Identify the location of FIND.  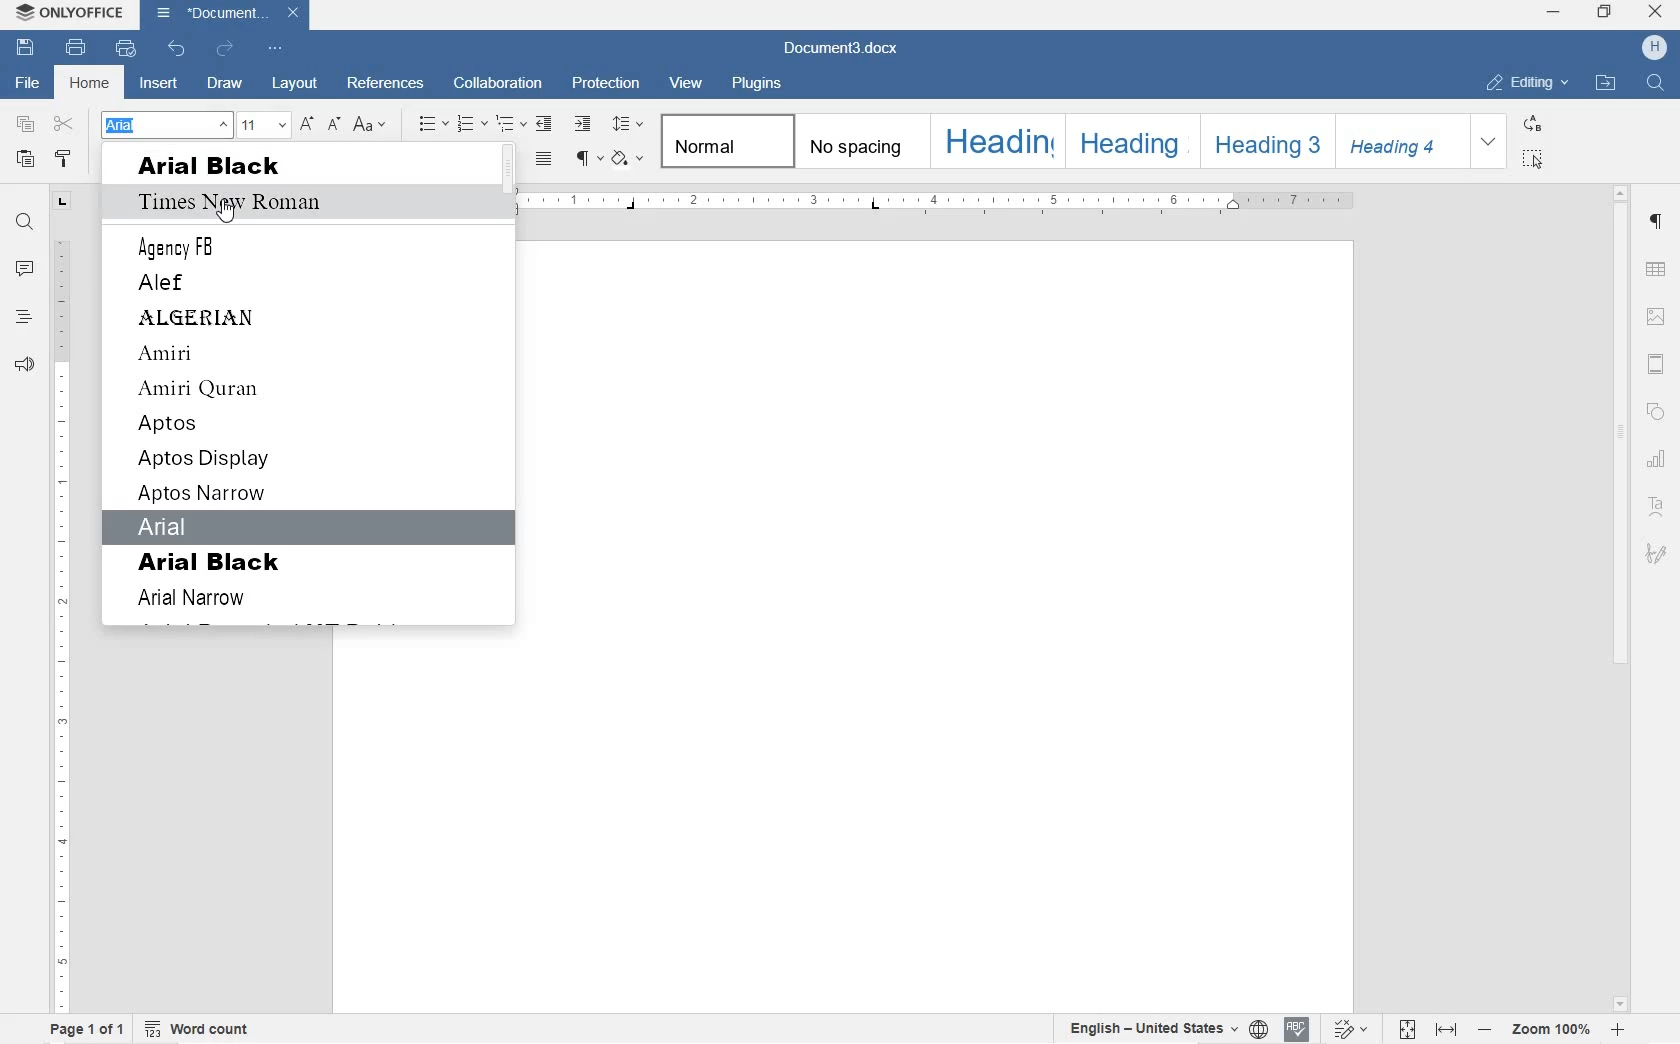
(1655, 82).